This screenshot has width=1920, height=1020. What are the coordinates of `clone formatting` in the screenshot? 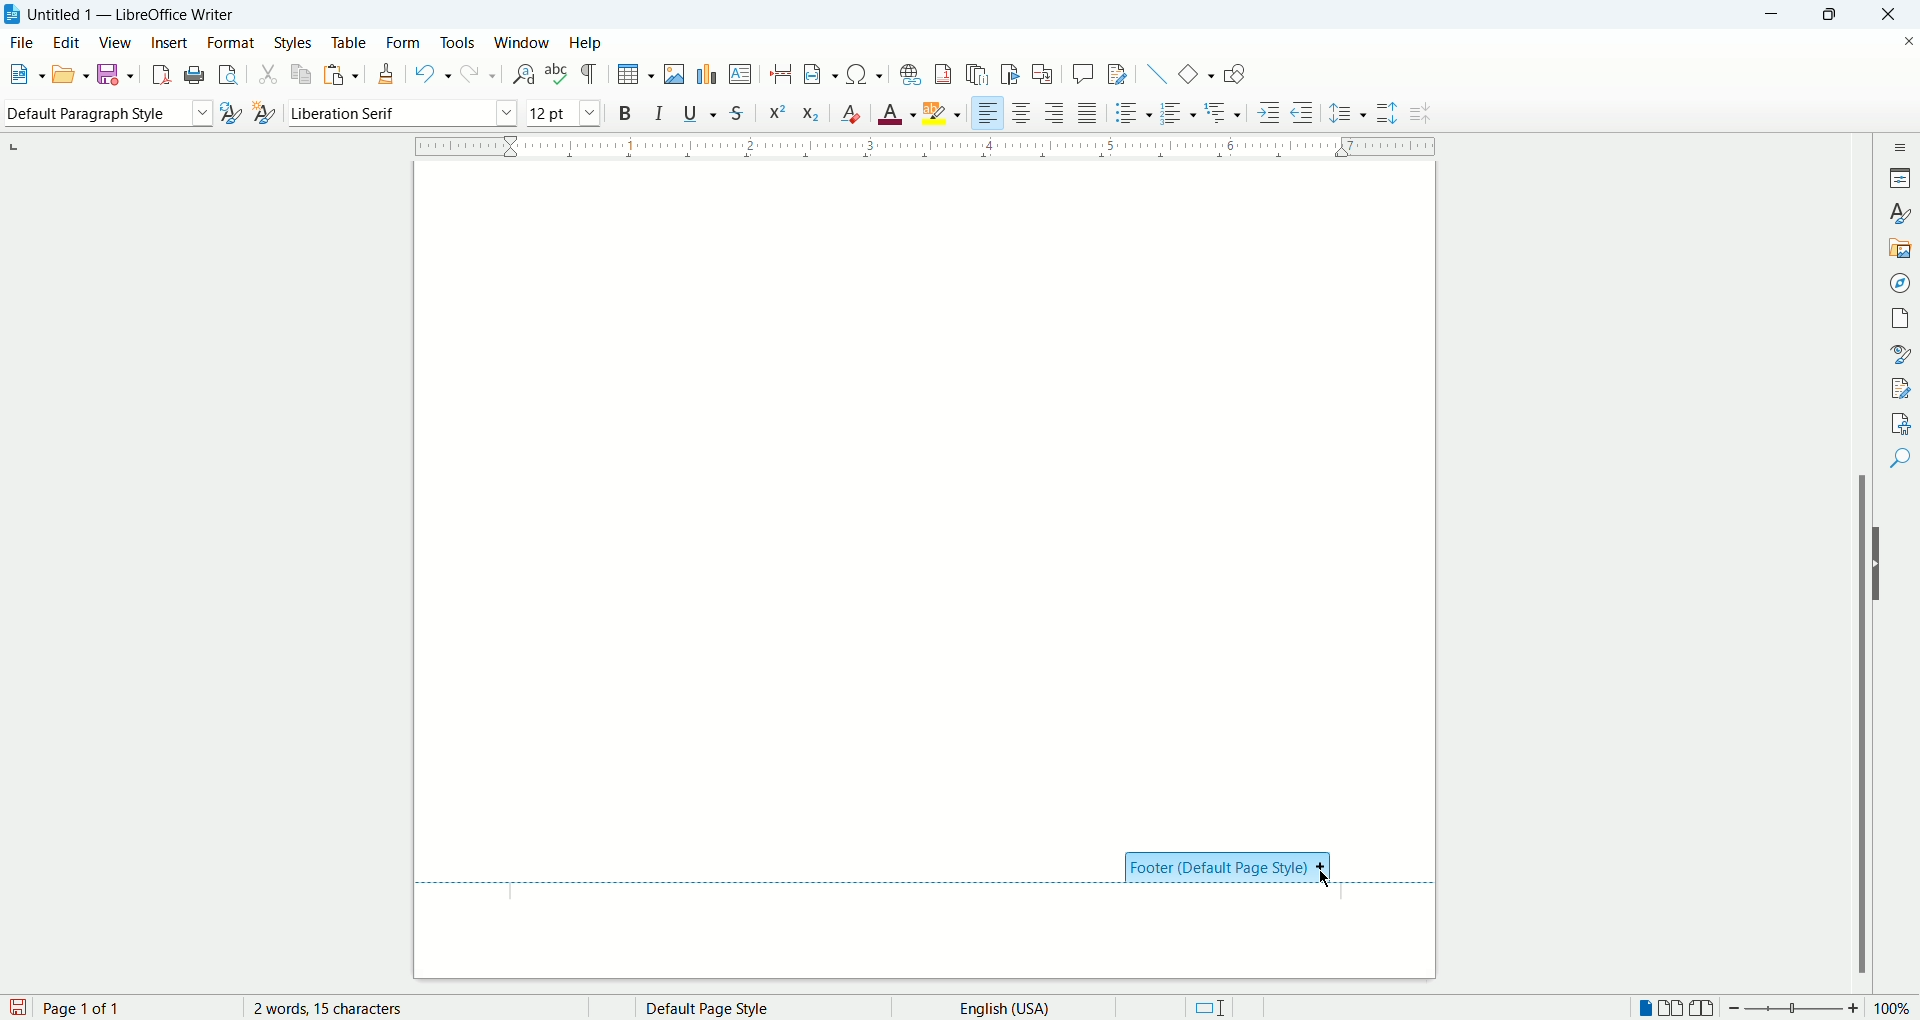 It's located at (389, 75).